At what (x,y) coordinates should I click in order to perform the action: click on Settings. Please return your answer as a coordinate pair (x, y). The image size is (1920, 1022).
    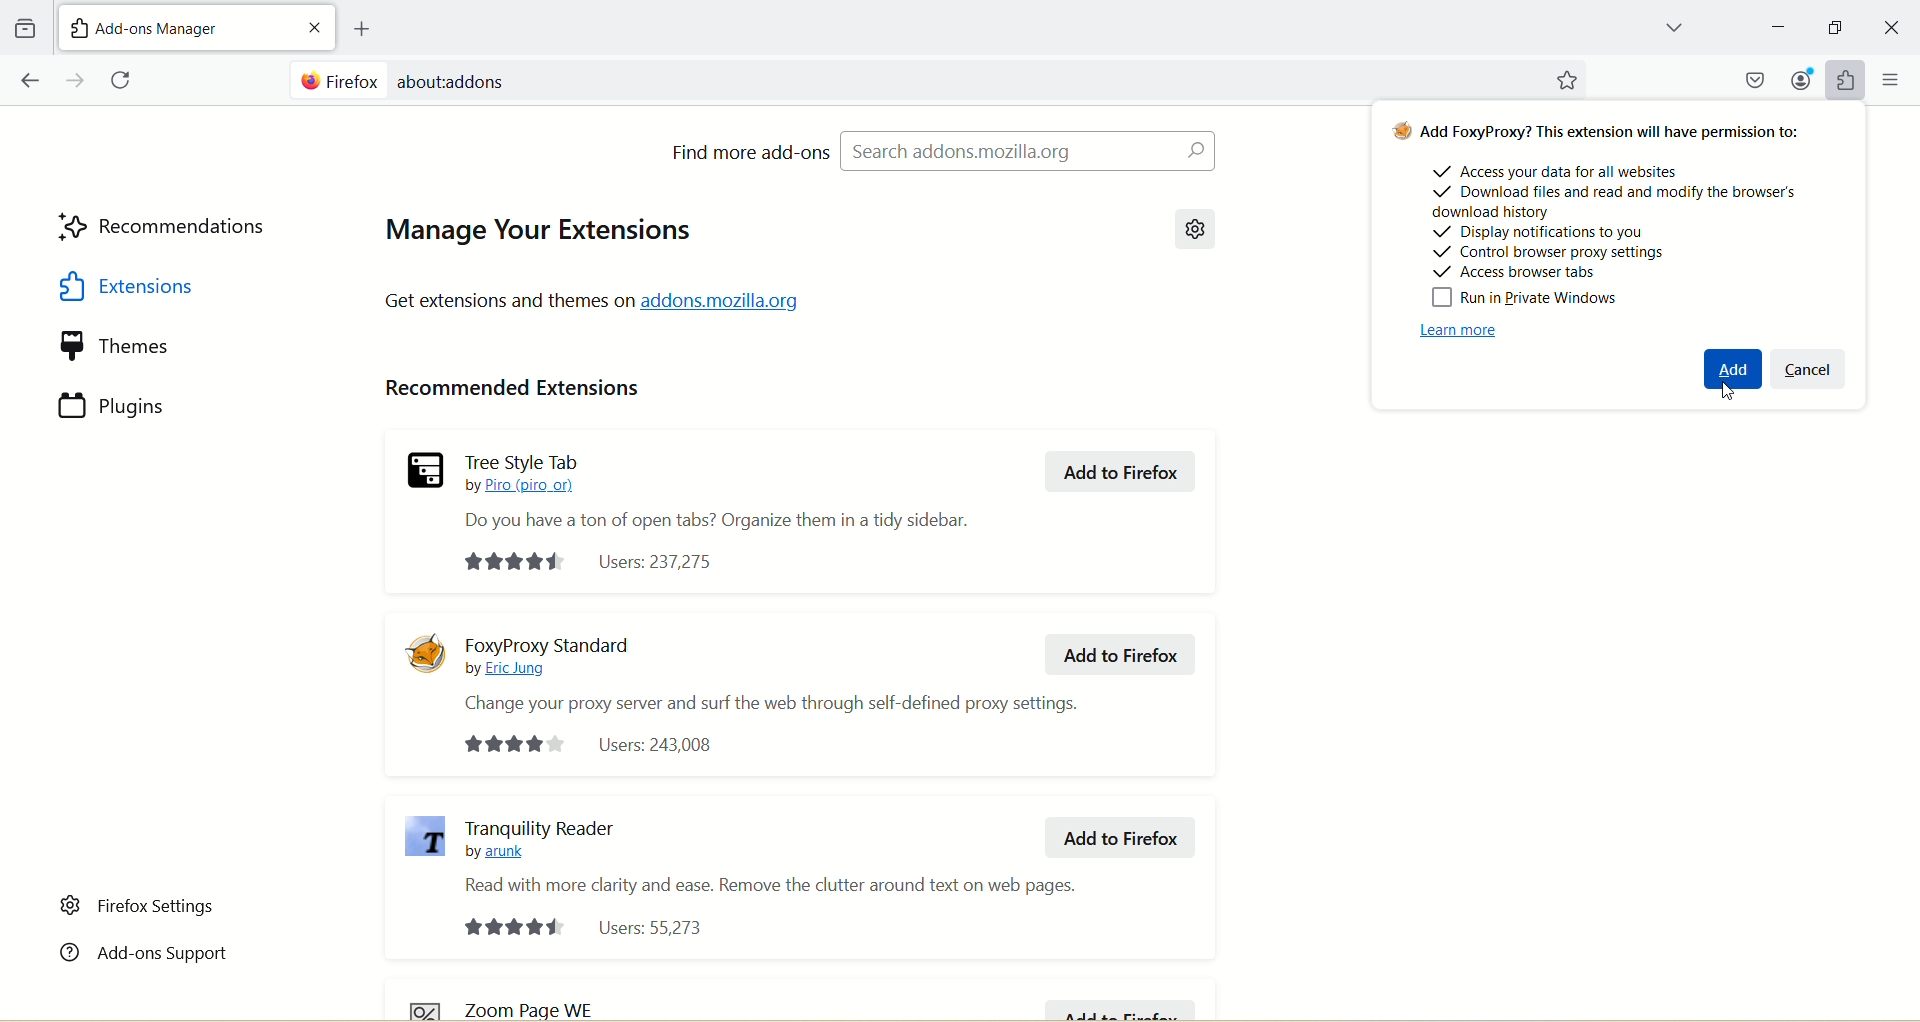
    Looking at the image, I should click on (1198, 228).